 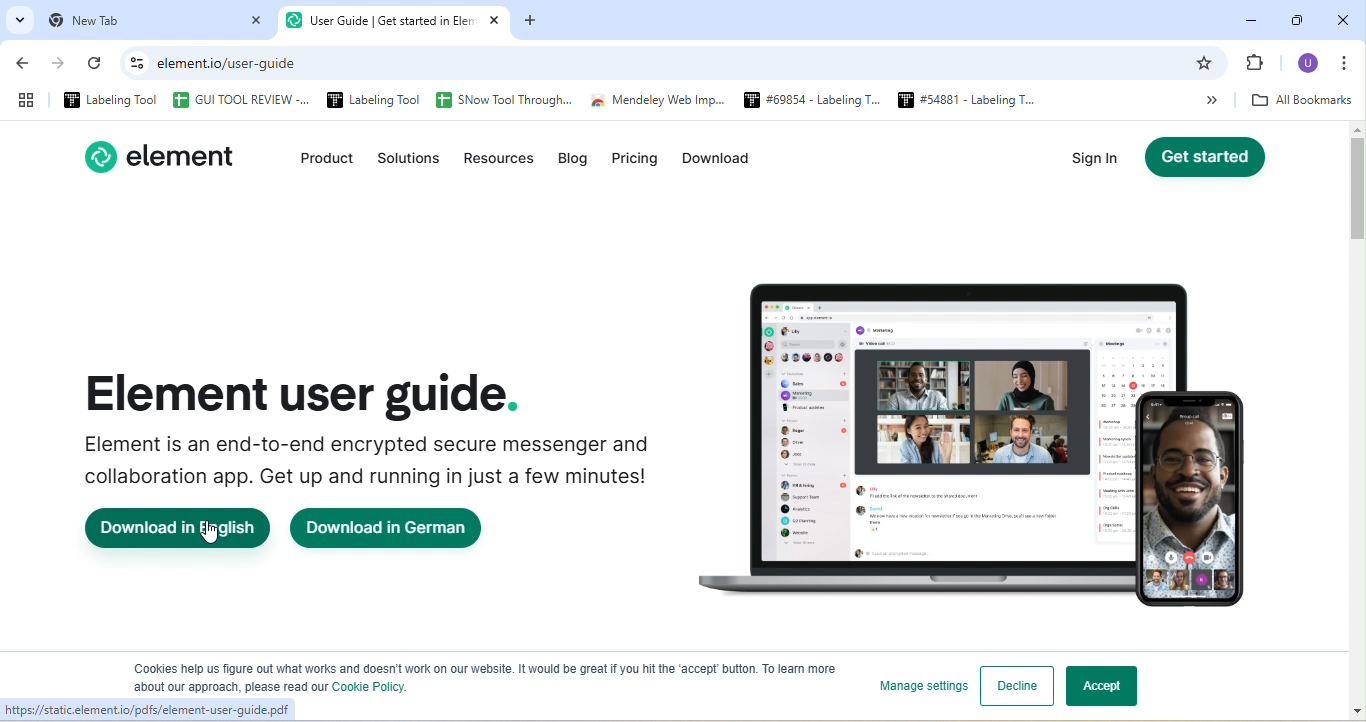 What do you see at coordinates (112, 100) in the screenshot?
I see `Labeling Tool` at bounding box center [112, 100].